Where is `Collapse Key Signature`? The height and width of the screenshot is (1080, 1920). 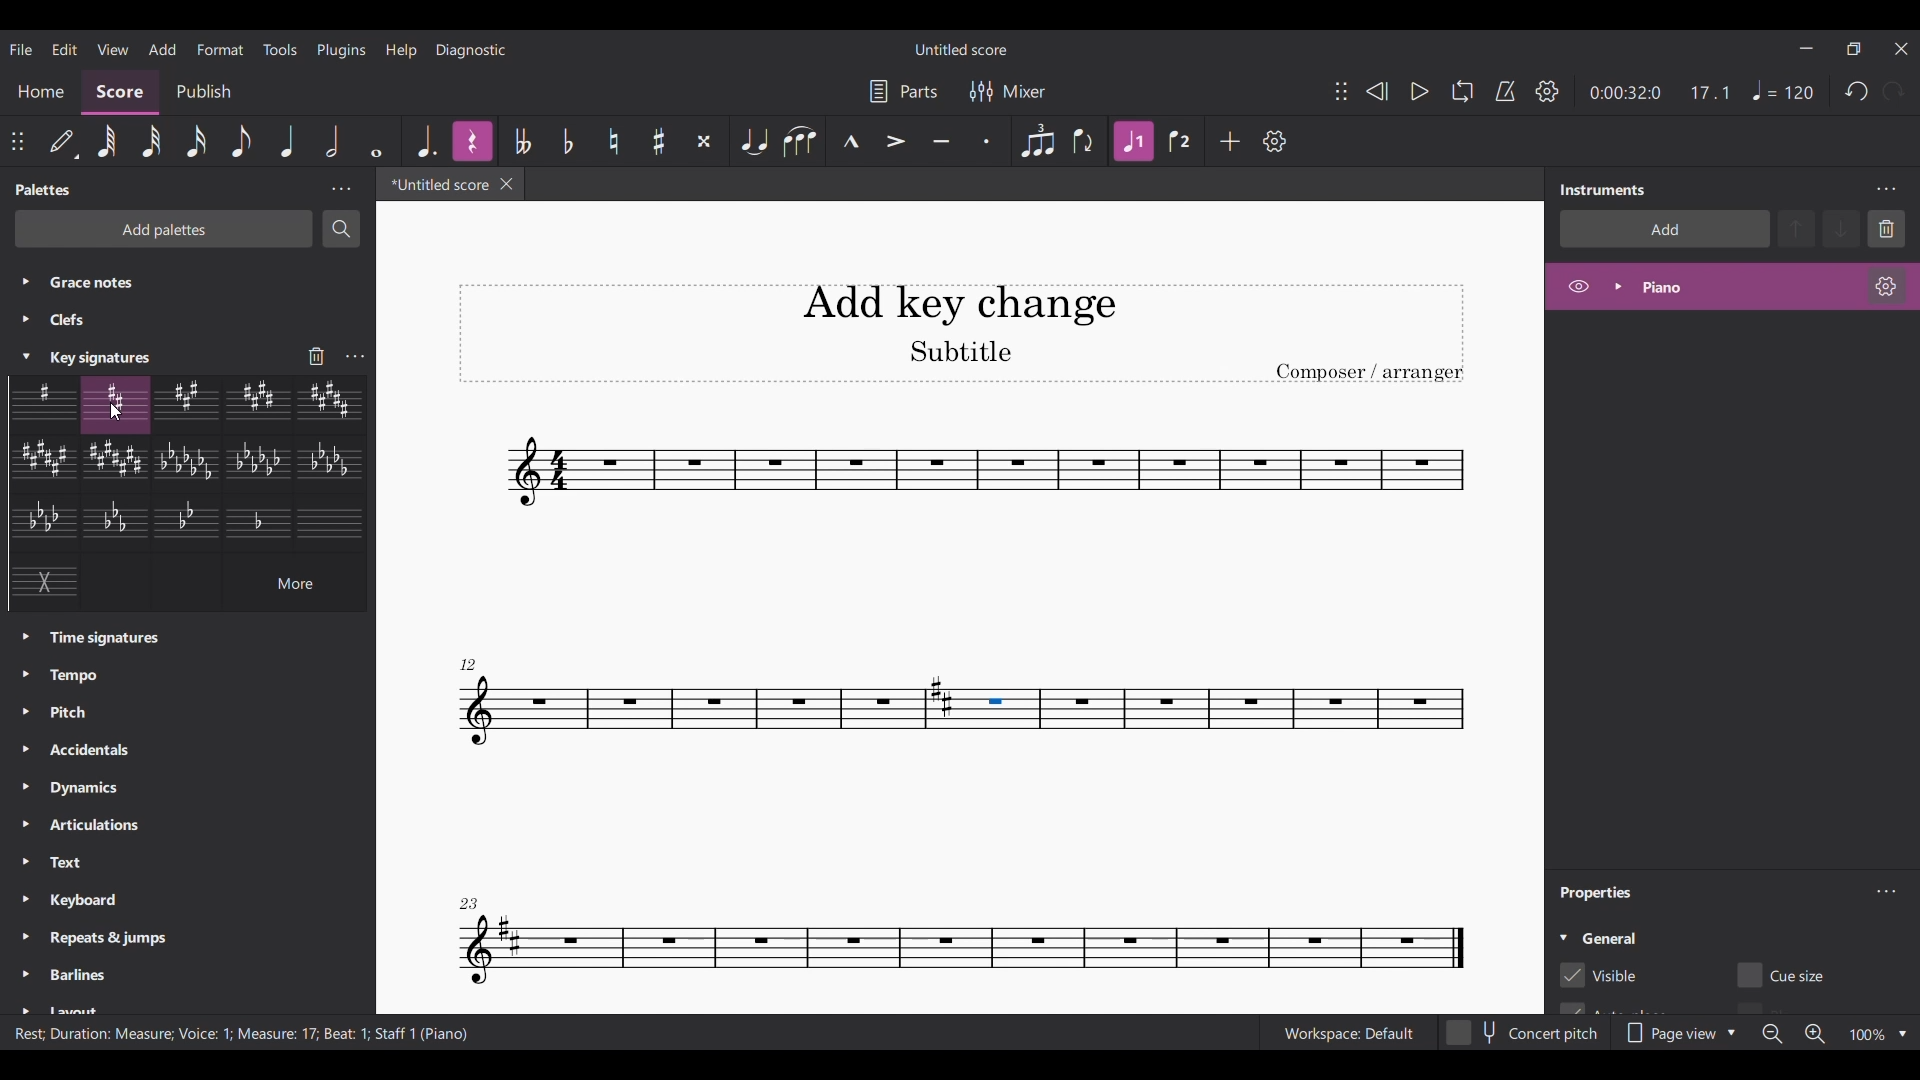
Collapse Key Signature is located at coordinates (26, 357).